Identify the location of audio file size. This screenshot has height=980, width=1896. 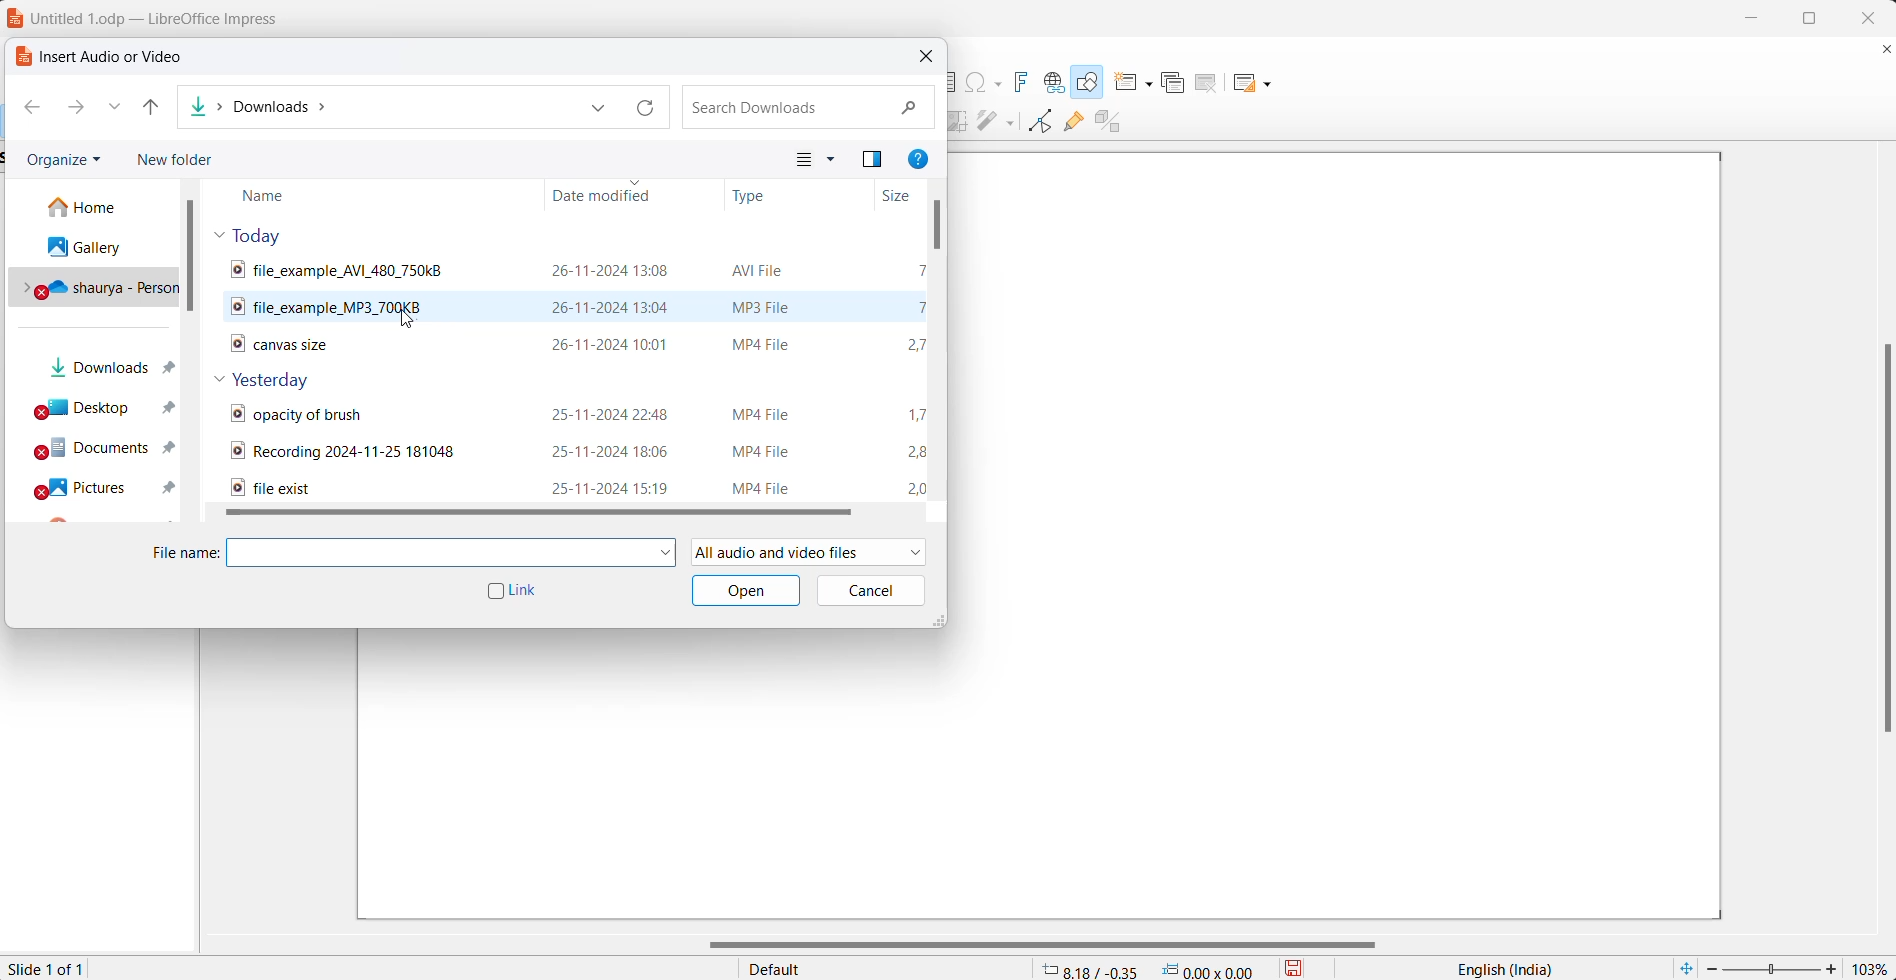
(921, 304).